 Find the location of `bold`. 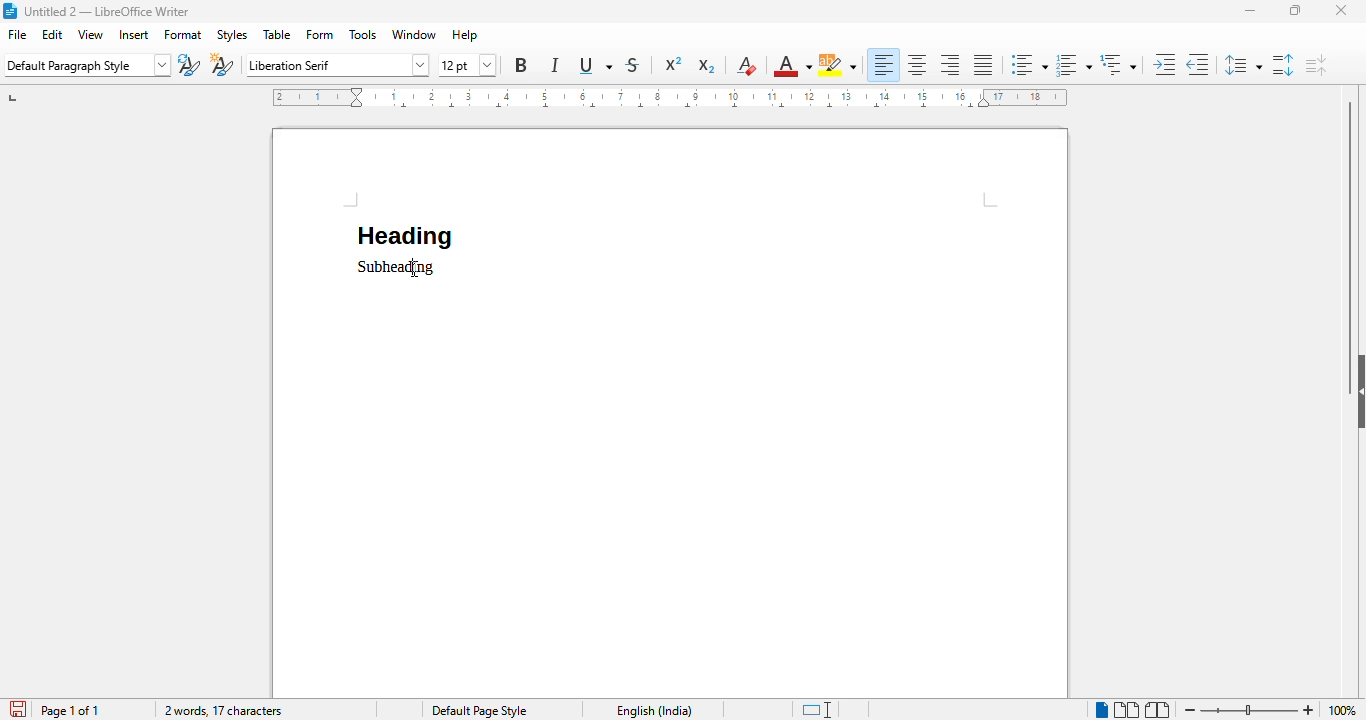

bold is located at coordinates (521, 65).